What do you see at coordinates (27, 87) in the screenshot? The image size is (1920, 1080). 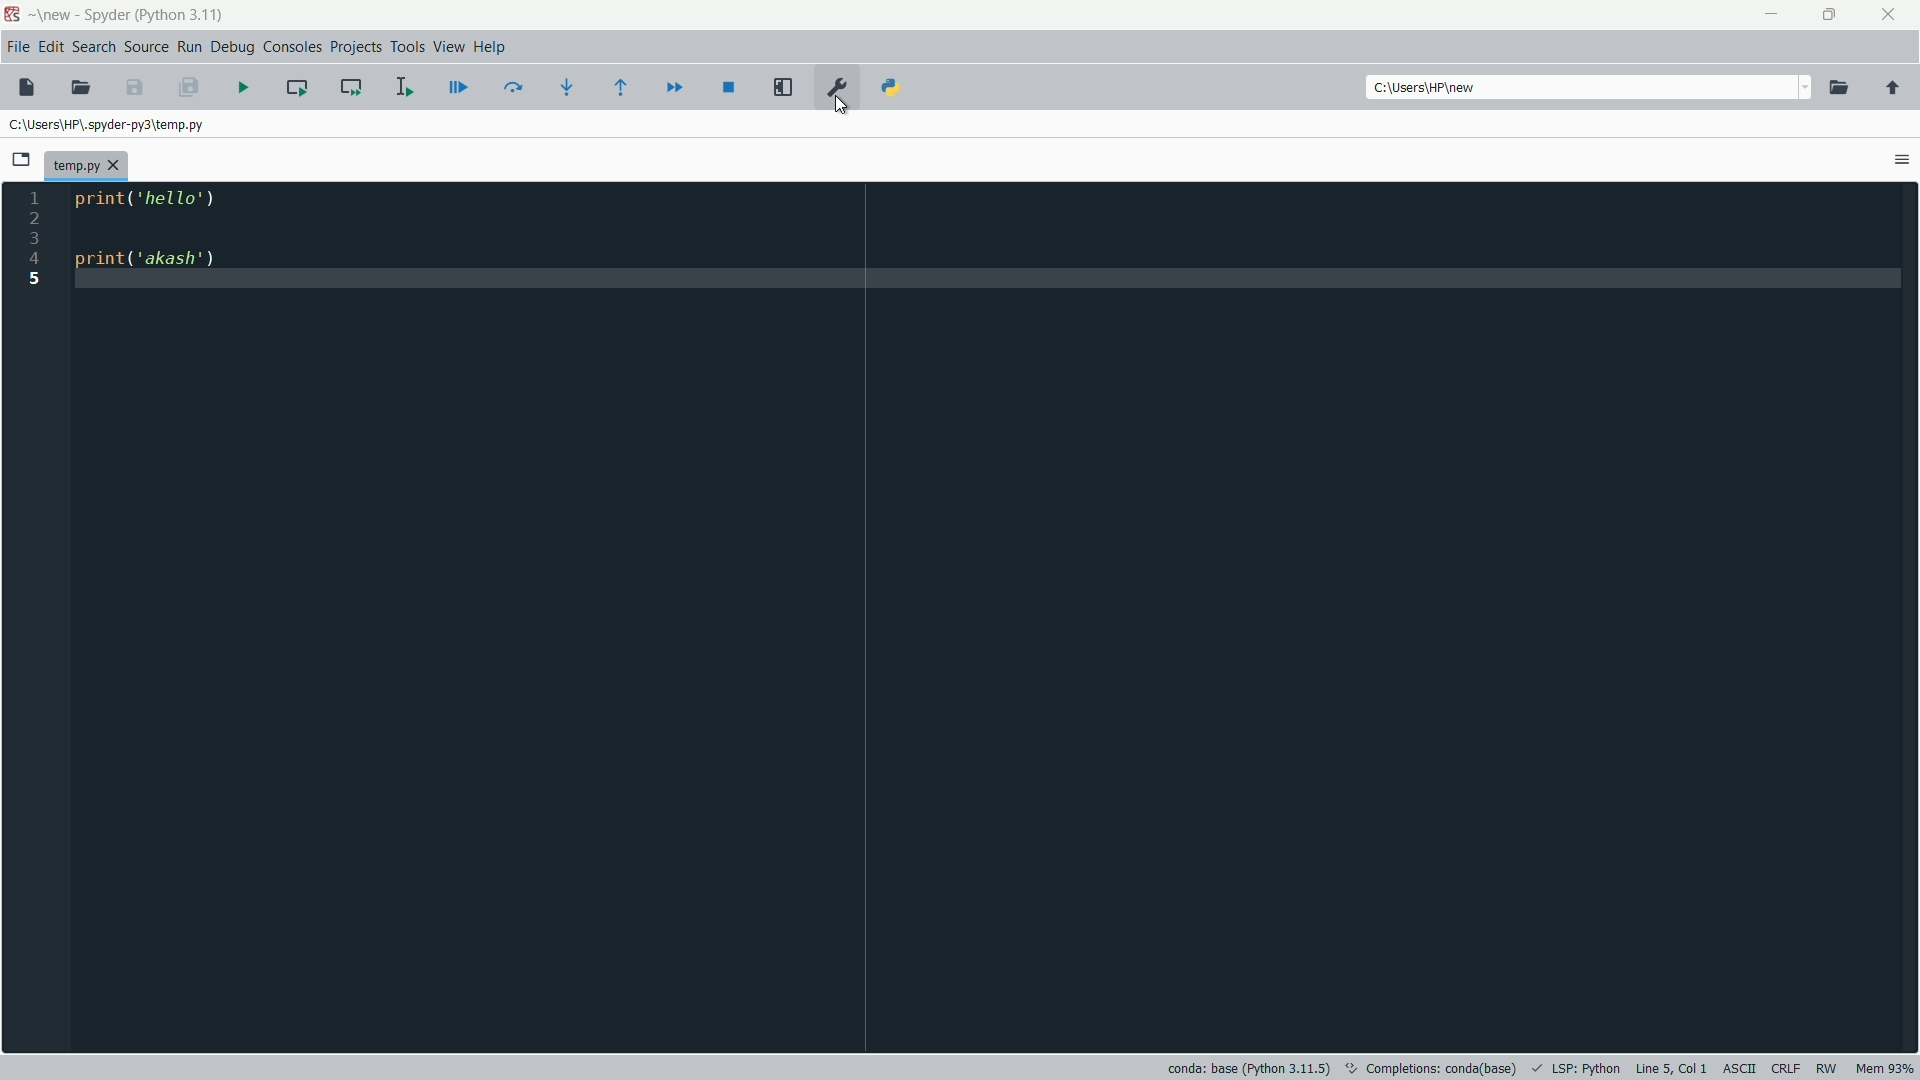 I see `new file` at bounding box center [27, 87].